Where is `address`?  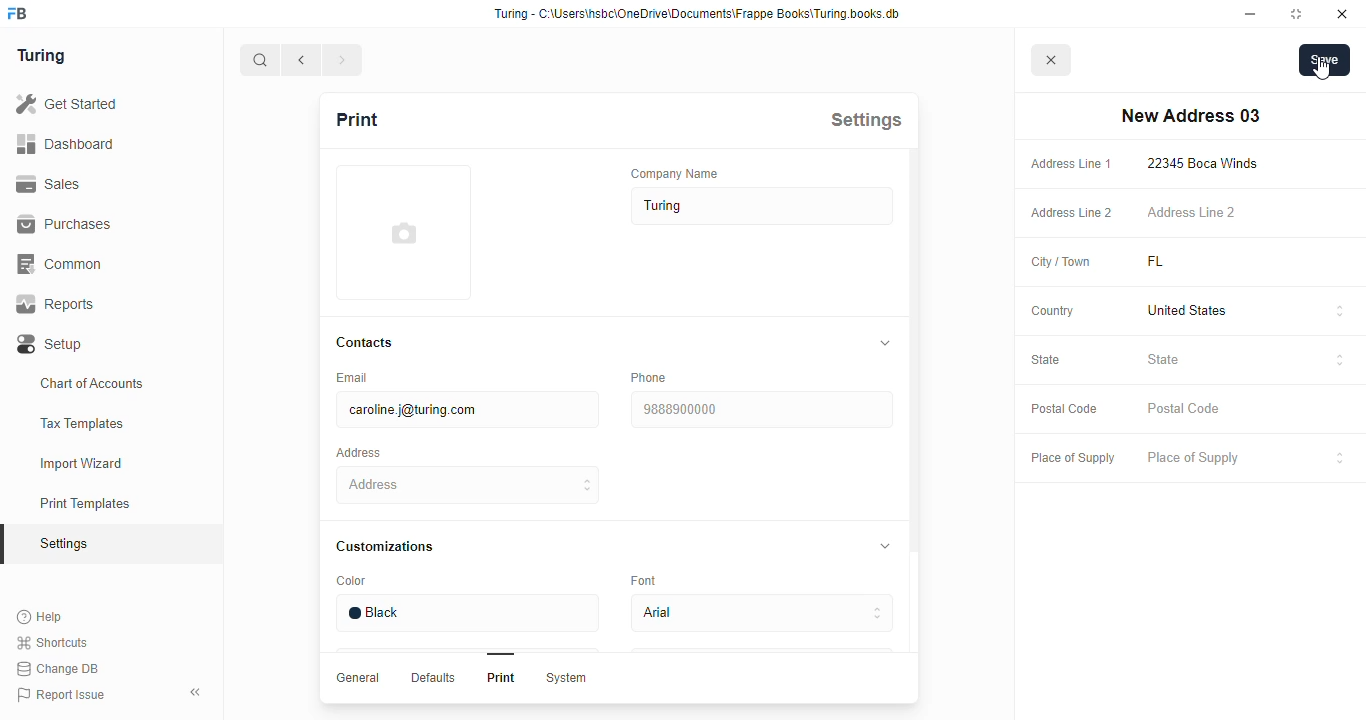
address is located at coordinates (358, 453).